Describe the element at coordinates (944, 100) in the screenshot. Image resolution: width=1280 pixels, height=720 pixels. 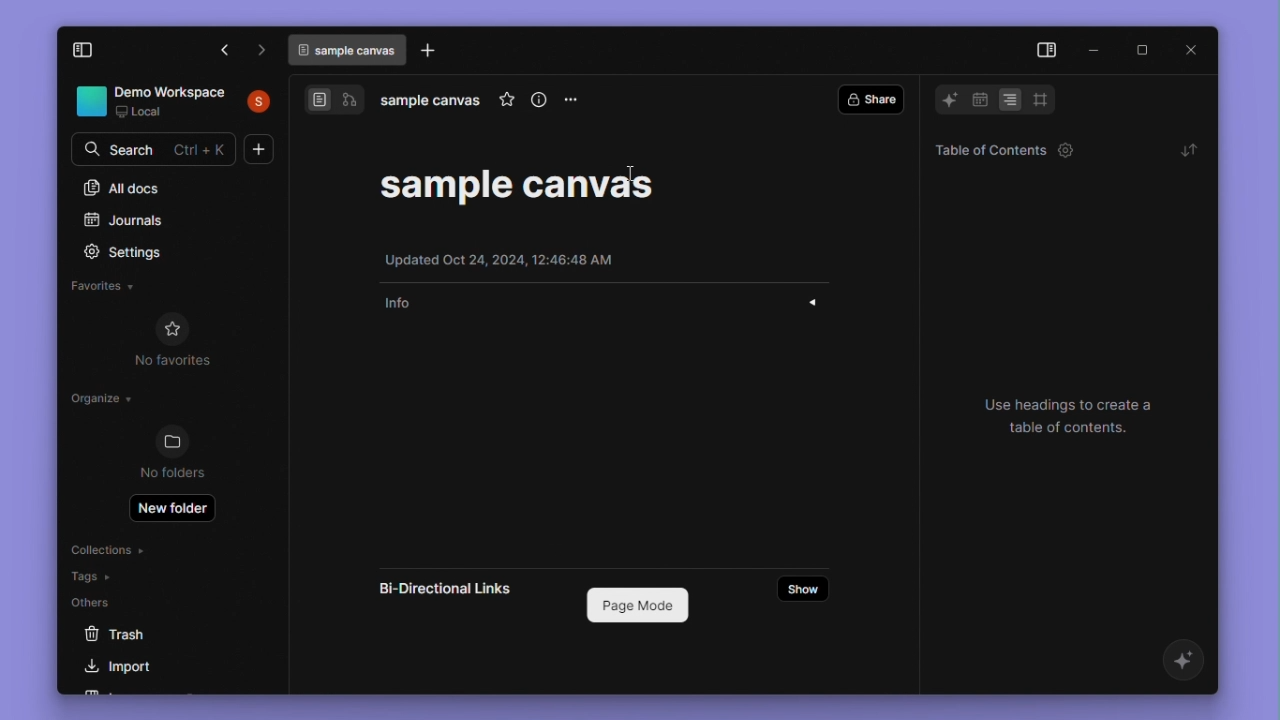
I see `AI` at that location.